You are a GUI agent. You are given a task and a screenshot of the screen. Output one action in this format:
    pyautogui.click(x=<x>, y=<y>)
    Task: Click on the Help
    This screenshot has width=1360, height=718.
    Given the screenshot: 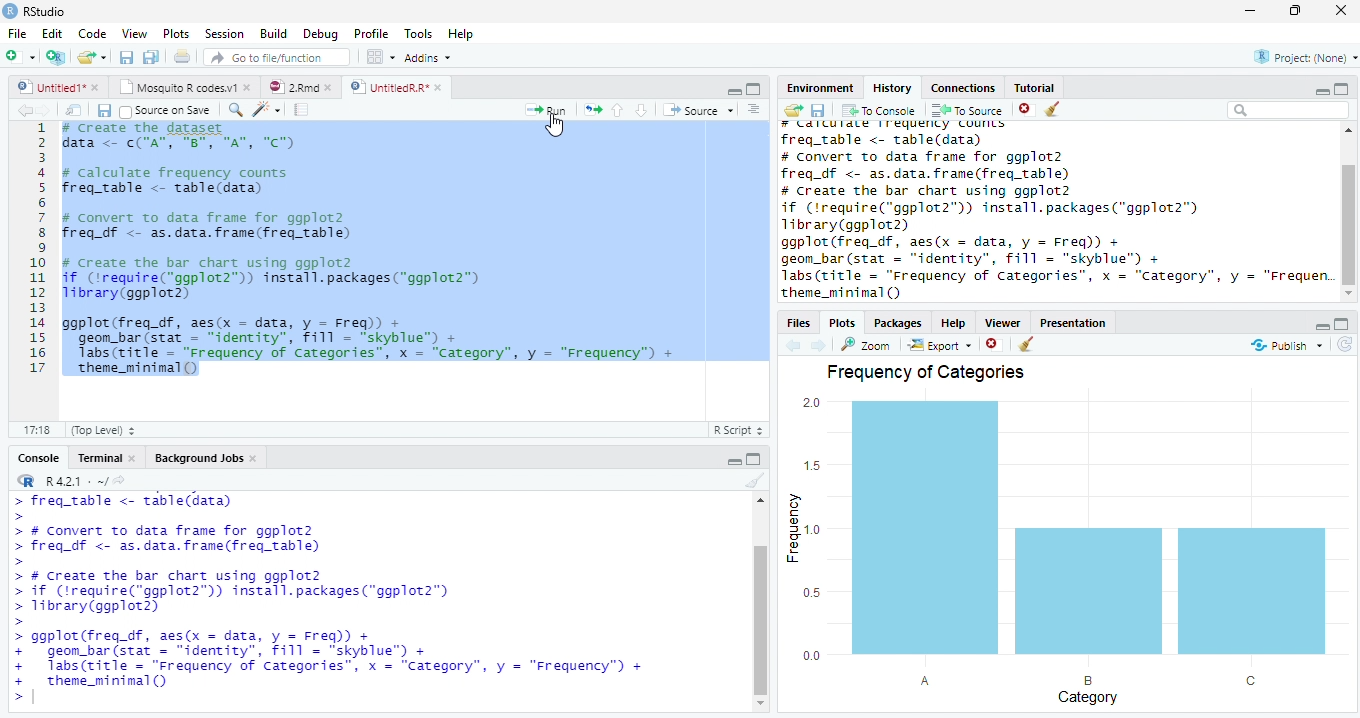 What is the action you would take?
    pyautogui.click(x=462, y=33)
    